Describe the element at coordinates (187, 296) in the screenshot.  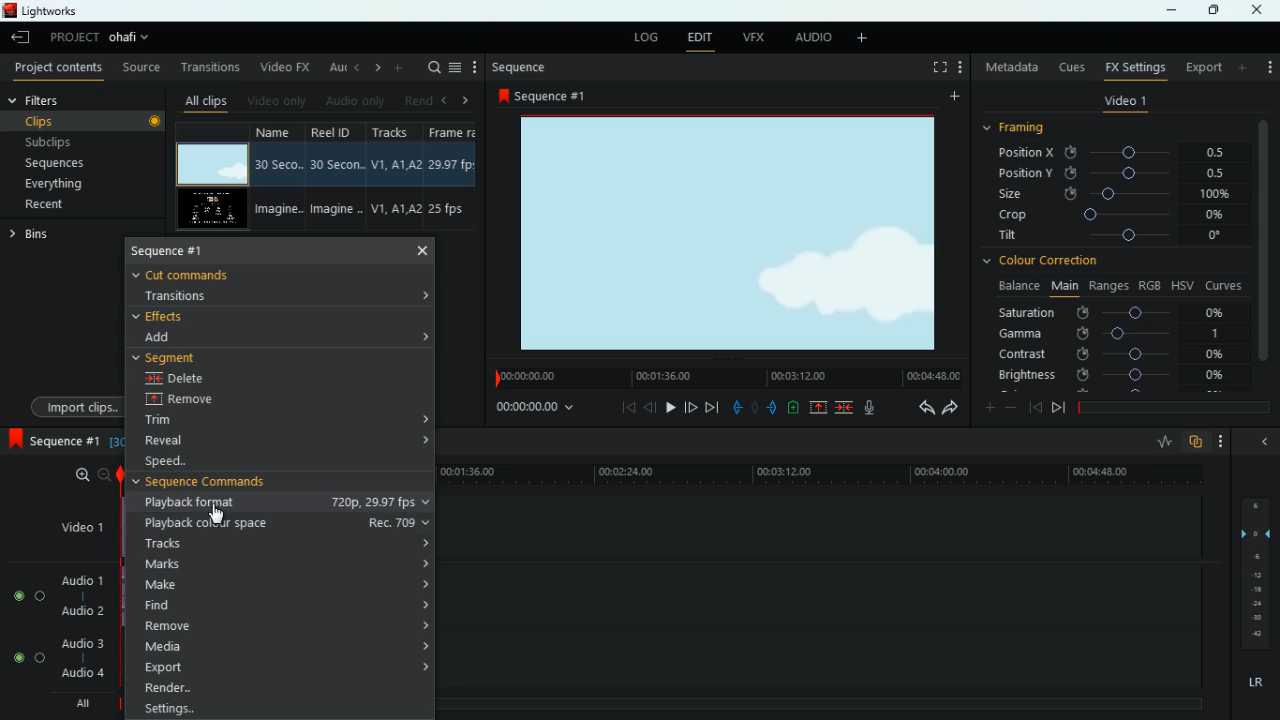
I see `transitions` at that location.